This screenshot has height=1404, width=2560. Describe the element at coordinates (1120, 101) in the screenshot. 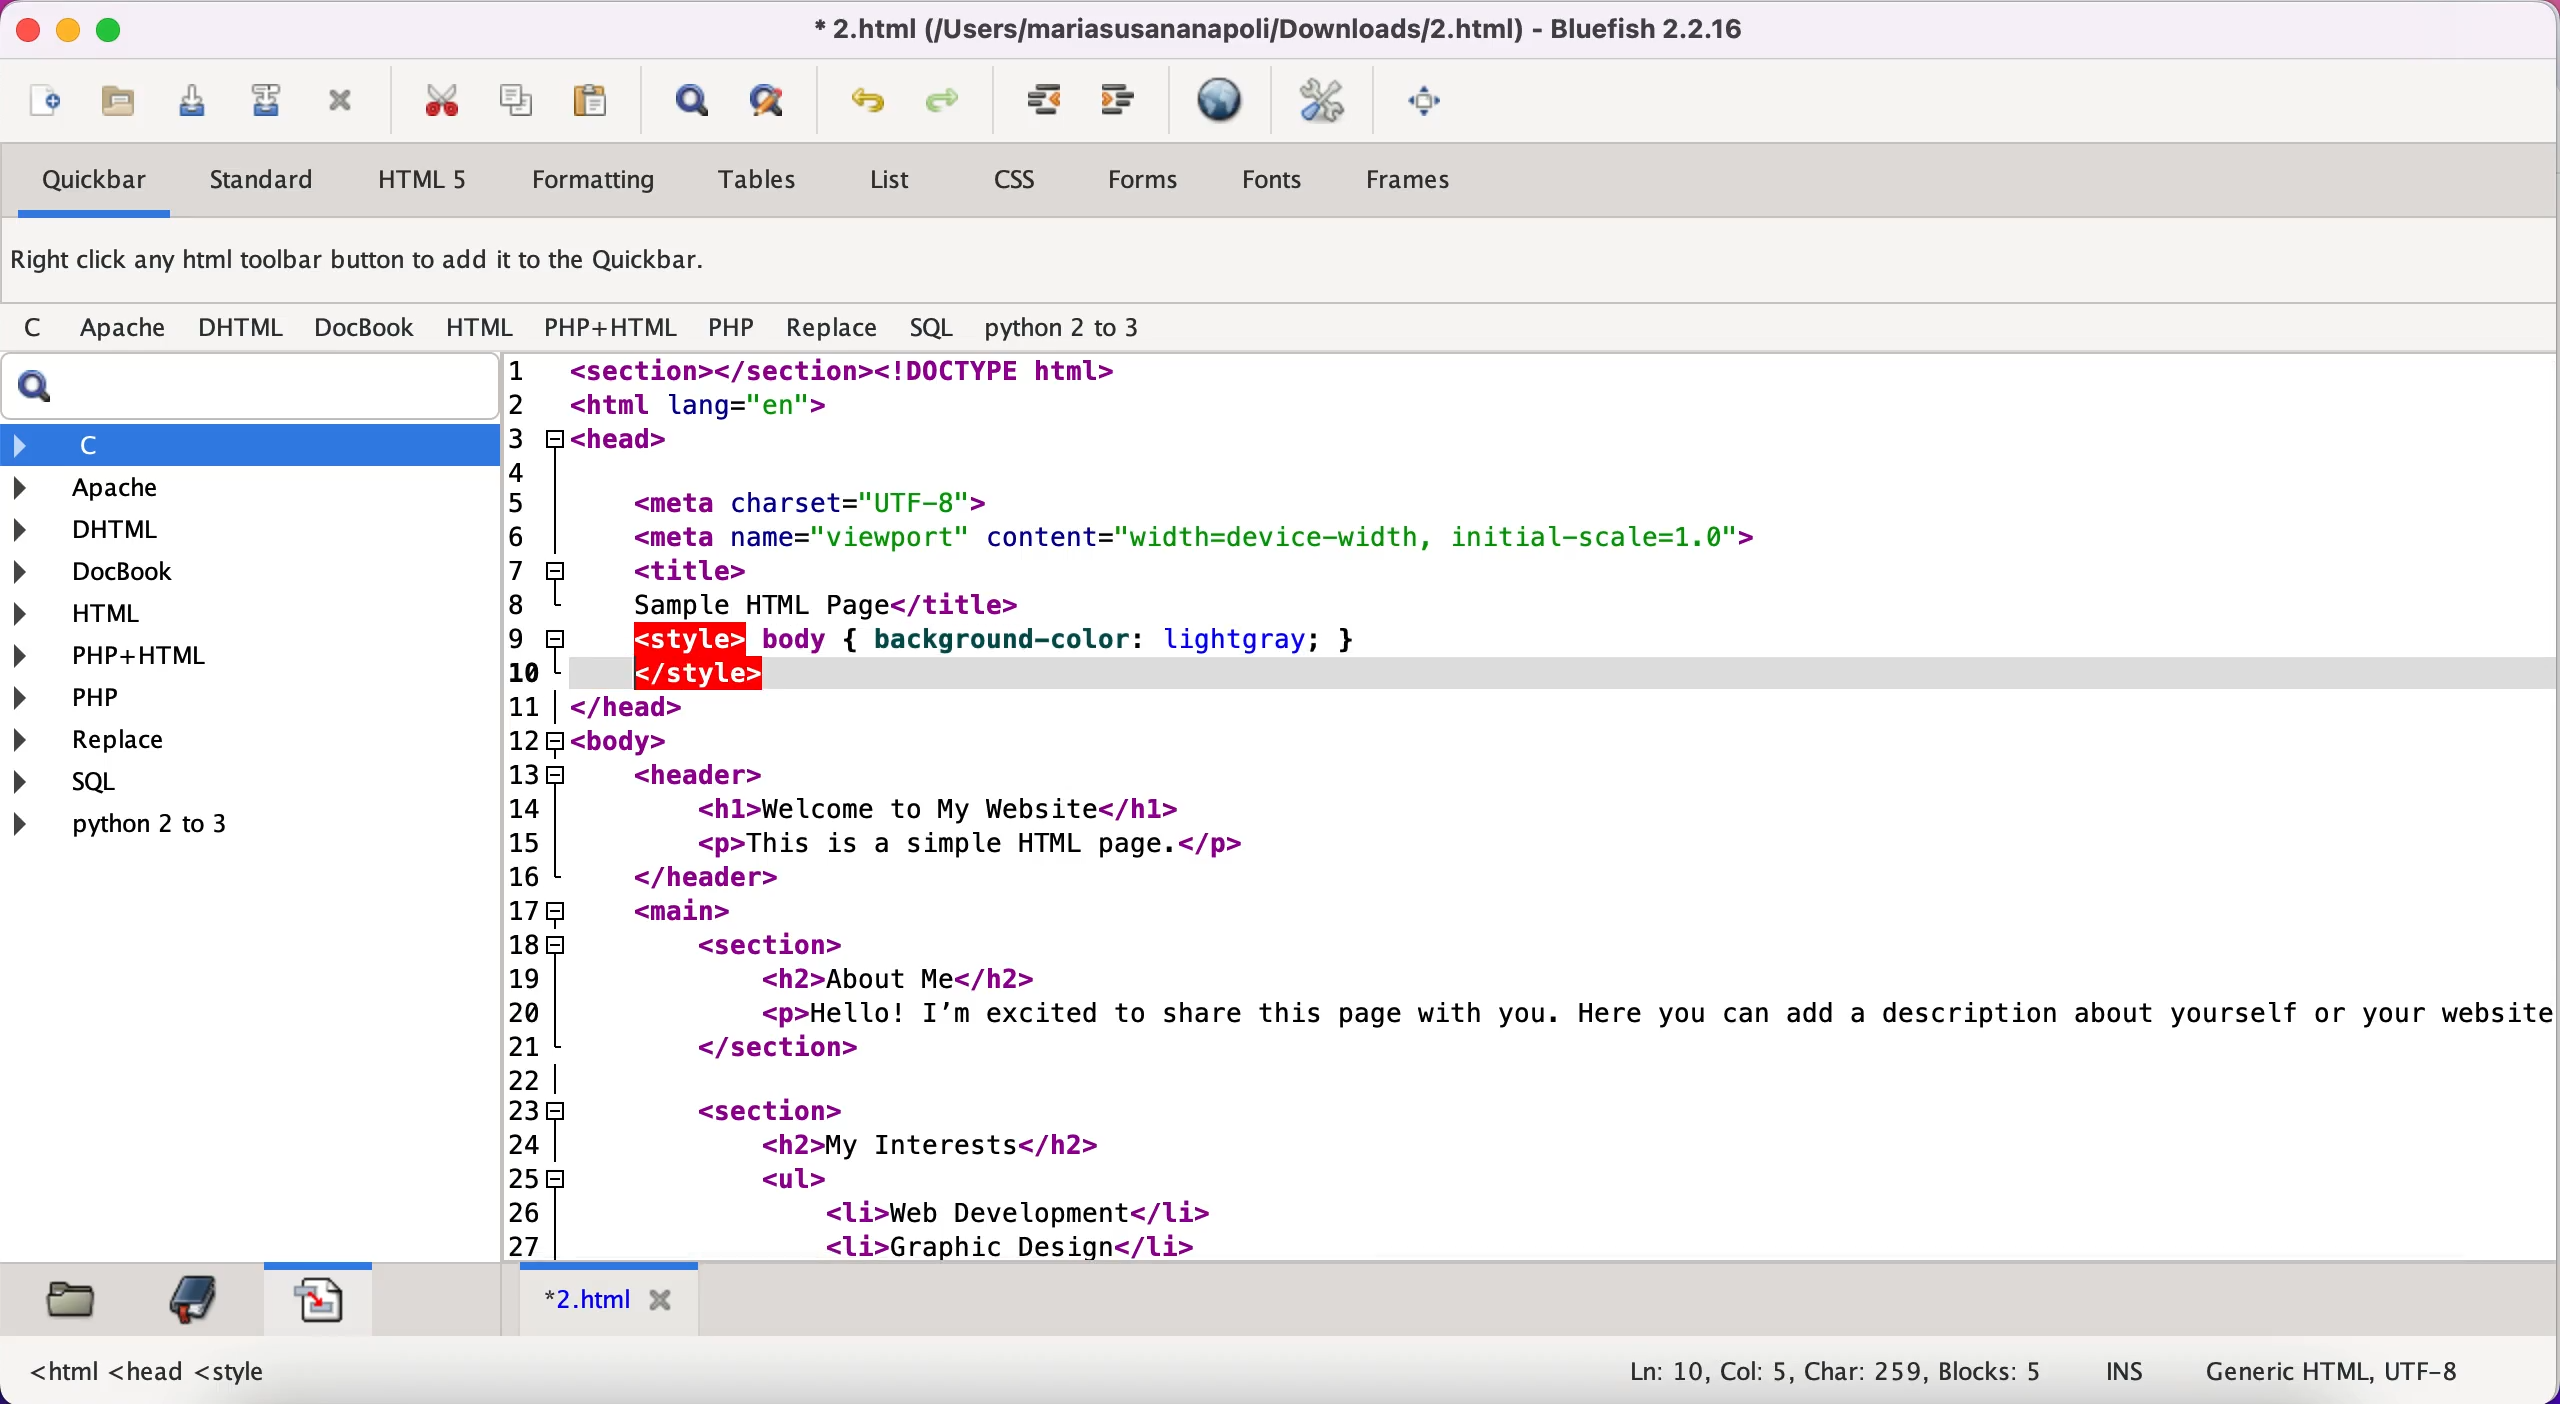

I see `unindent` at that location.